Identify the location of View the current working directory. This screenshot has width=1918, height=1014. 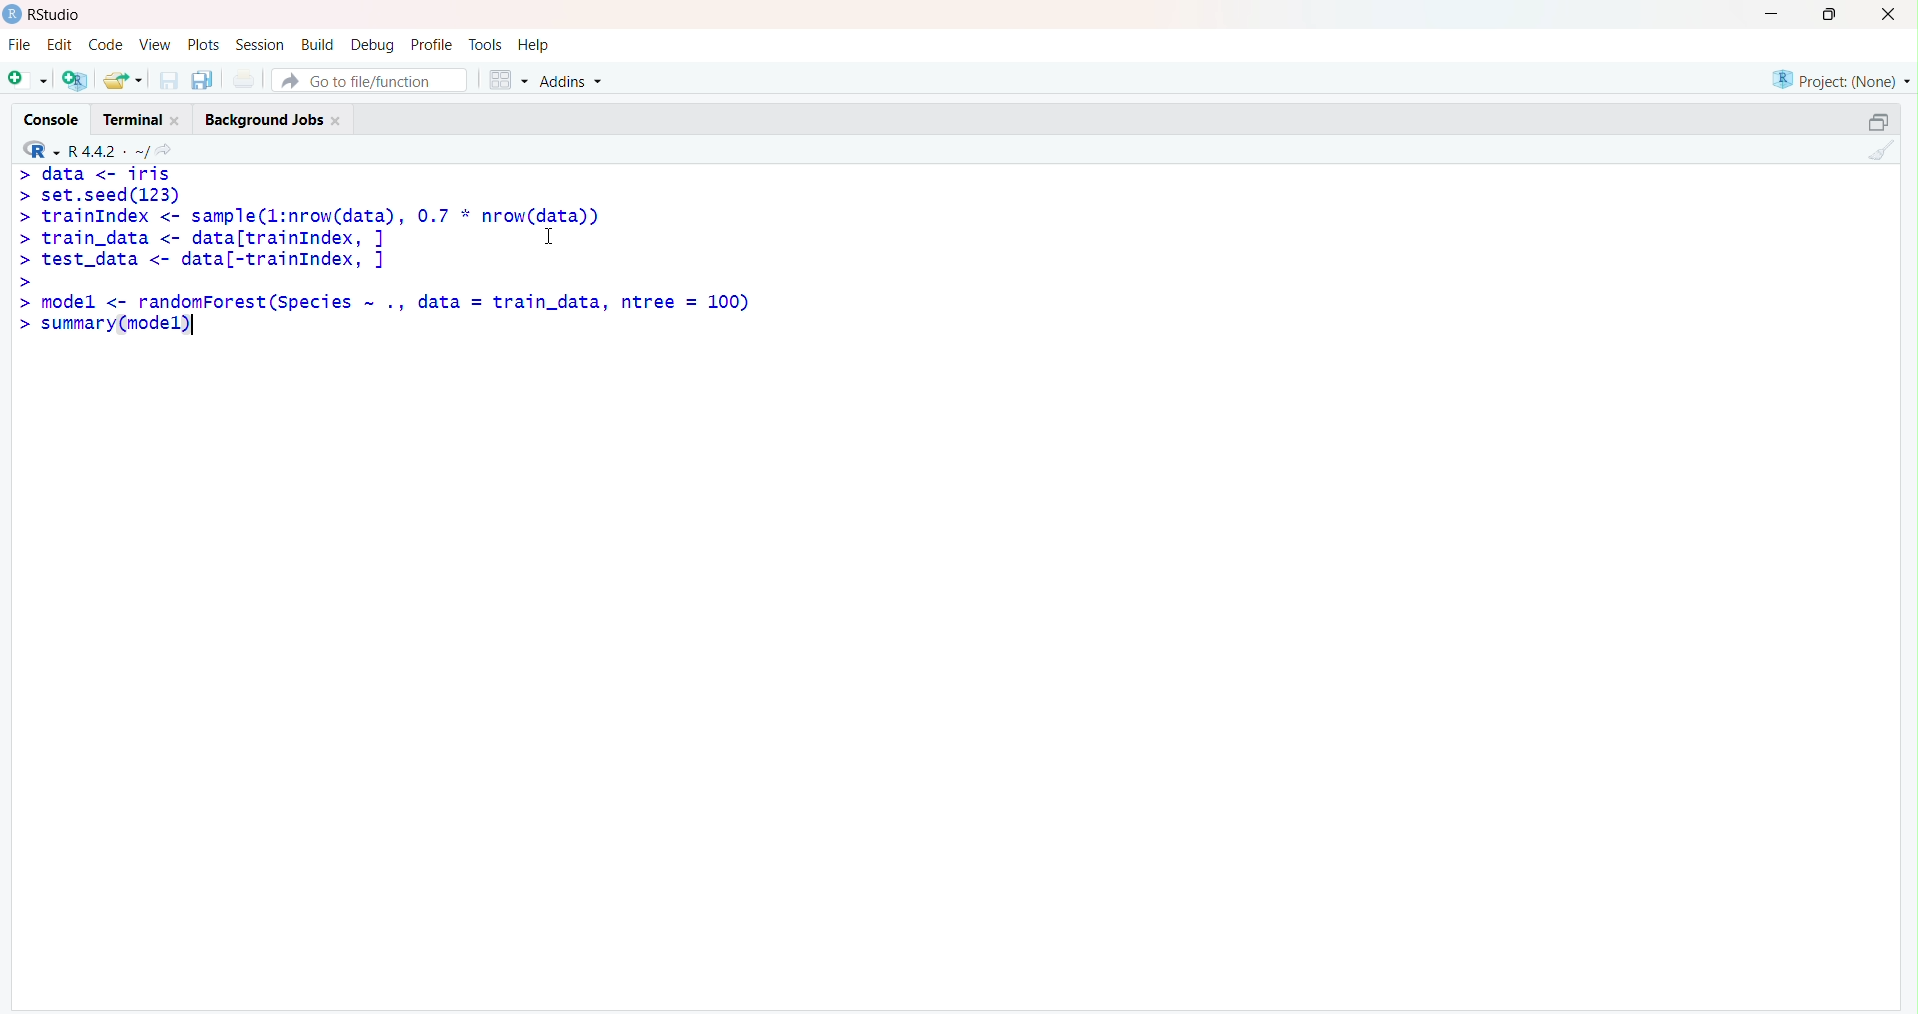
(173, 148).